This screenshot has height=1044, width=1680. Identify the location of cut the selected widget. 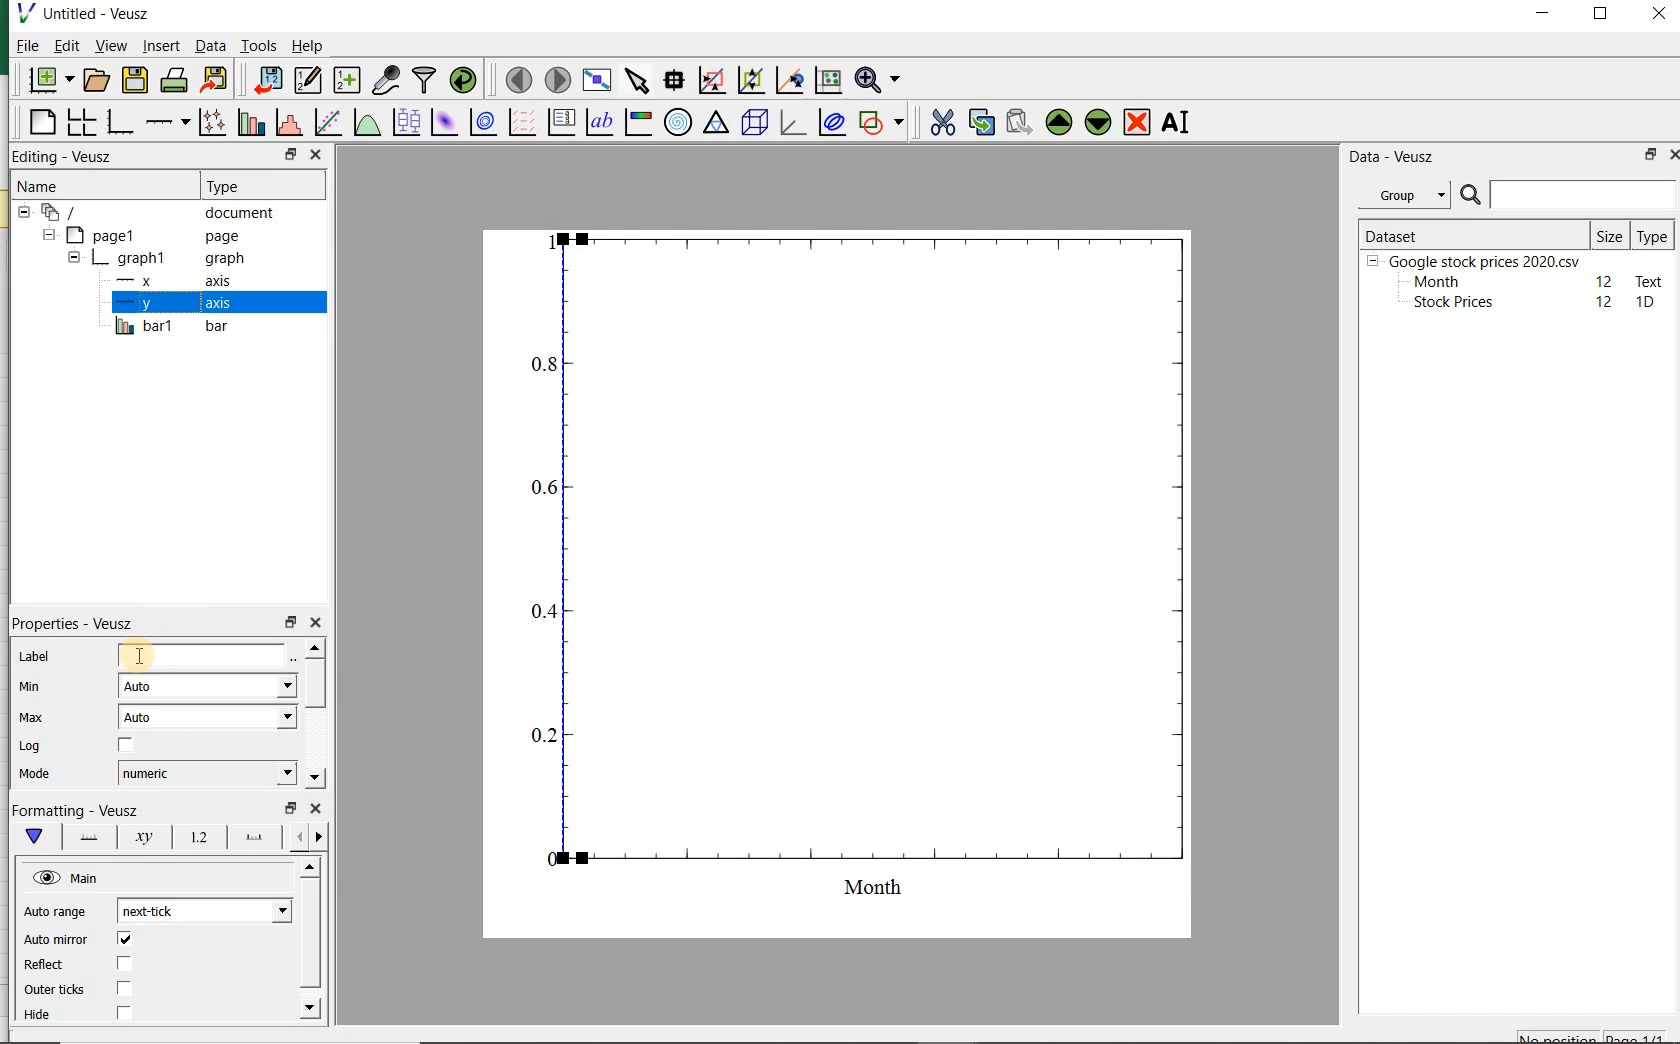
(944, 125).